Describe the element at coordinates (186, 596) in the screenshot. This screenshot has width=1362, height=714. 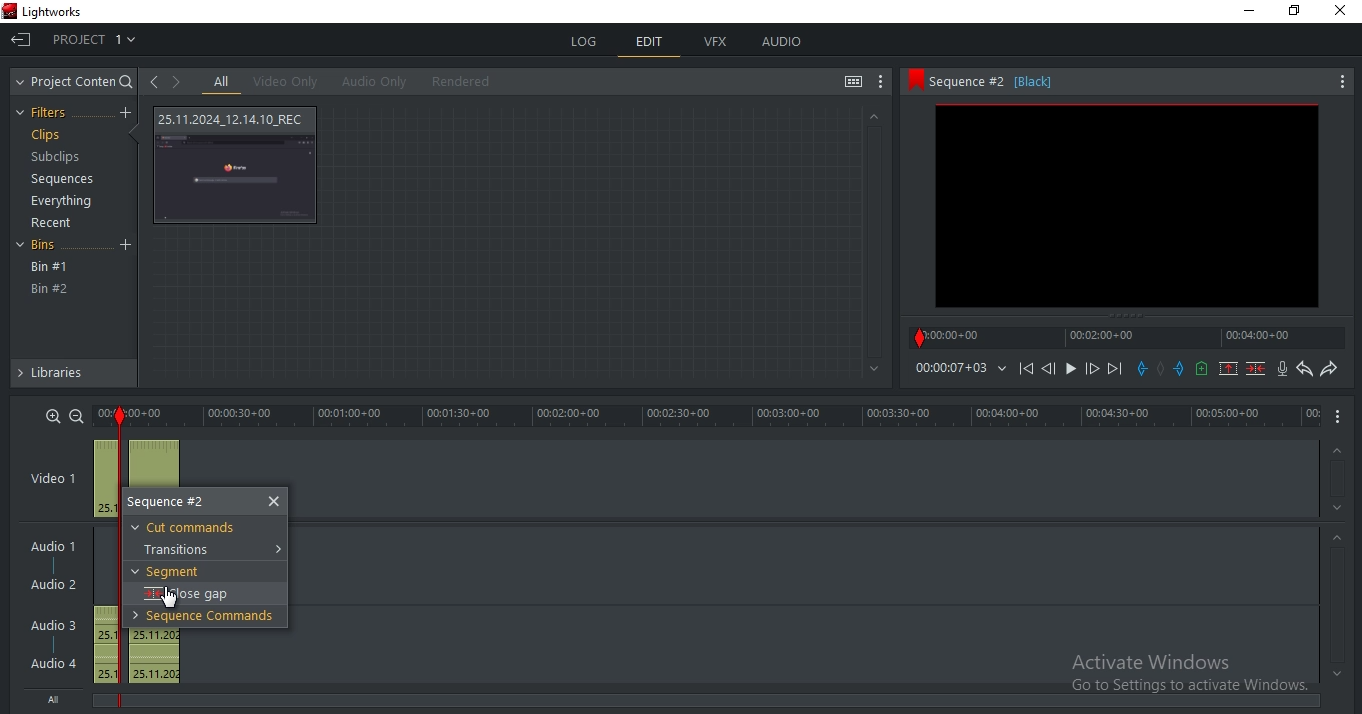
I see `close gap` at that location.